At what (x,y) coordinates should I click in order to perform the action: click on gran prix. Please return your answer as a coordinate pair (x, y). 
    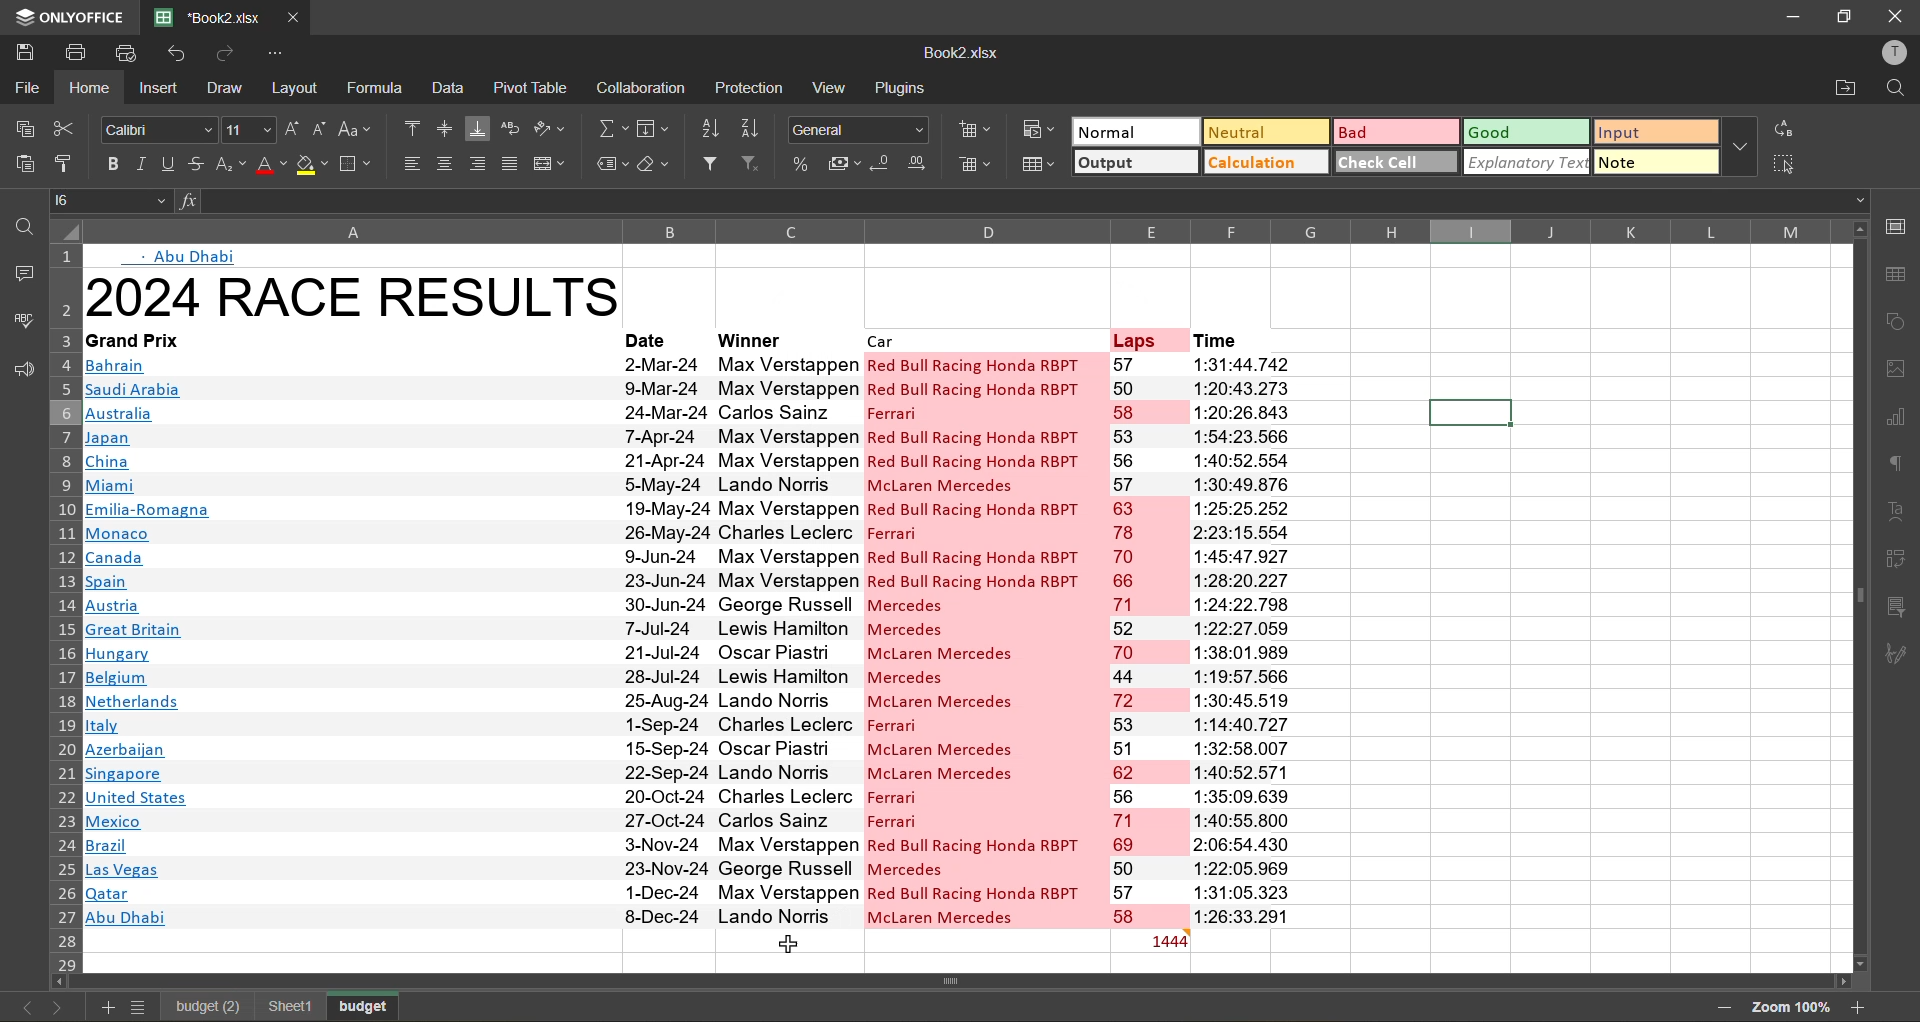
    Looking at the image, I should click on (349, 640).